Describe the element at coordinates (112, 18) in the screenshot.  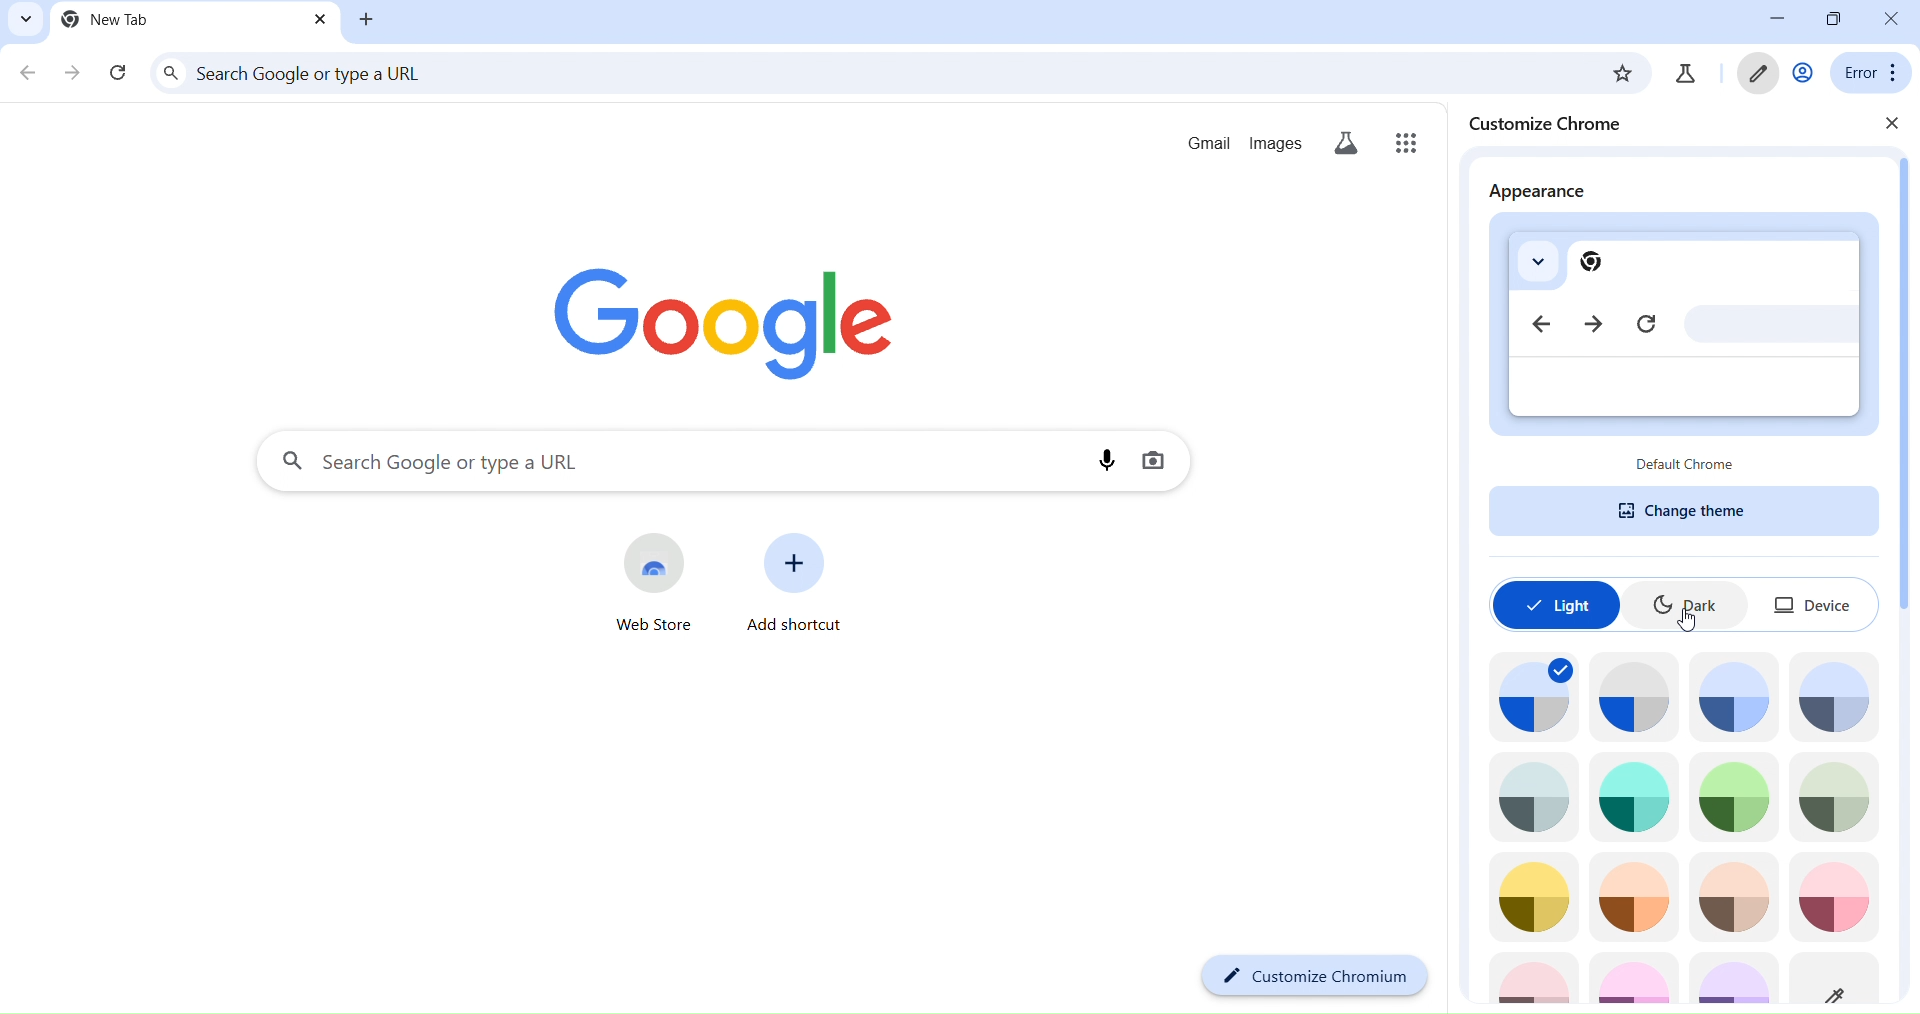
I see `current tab` at that location.